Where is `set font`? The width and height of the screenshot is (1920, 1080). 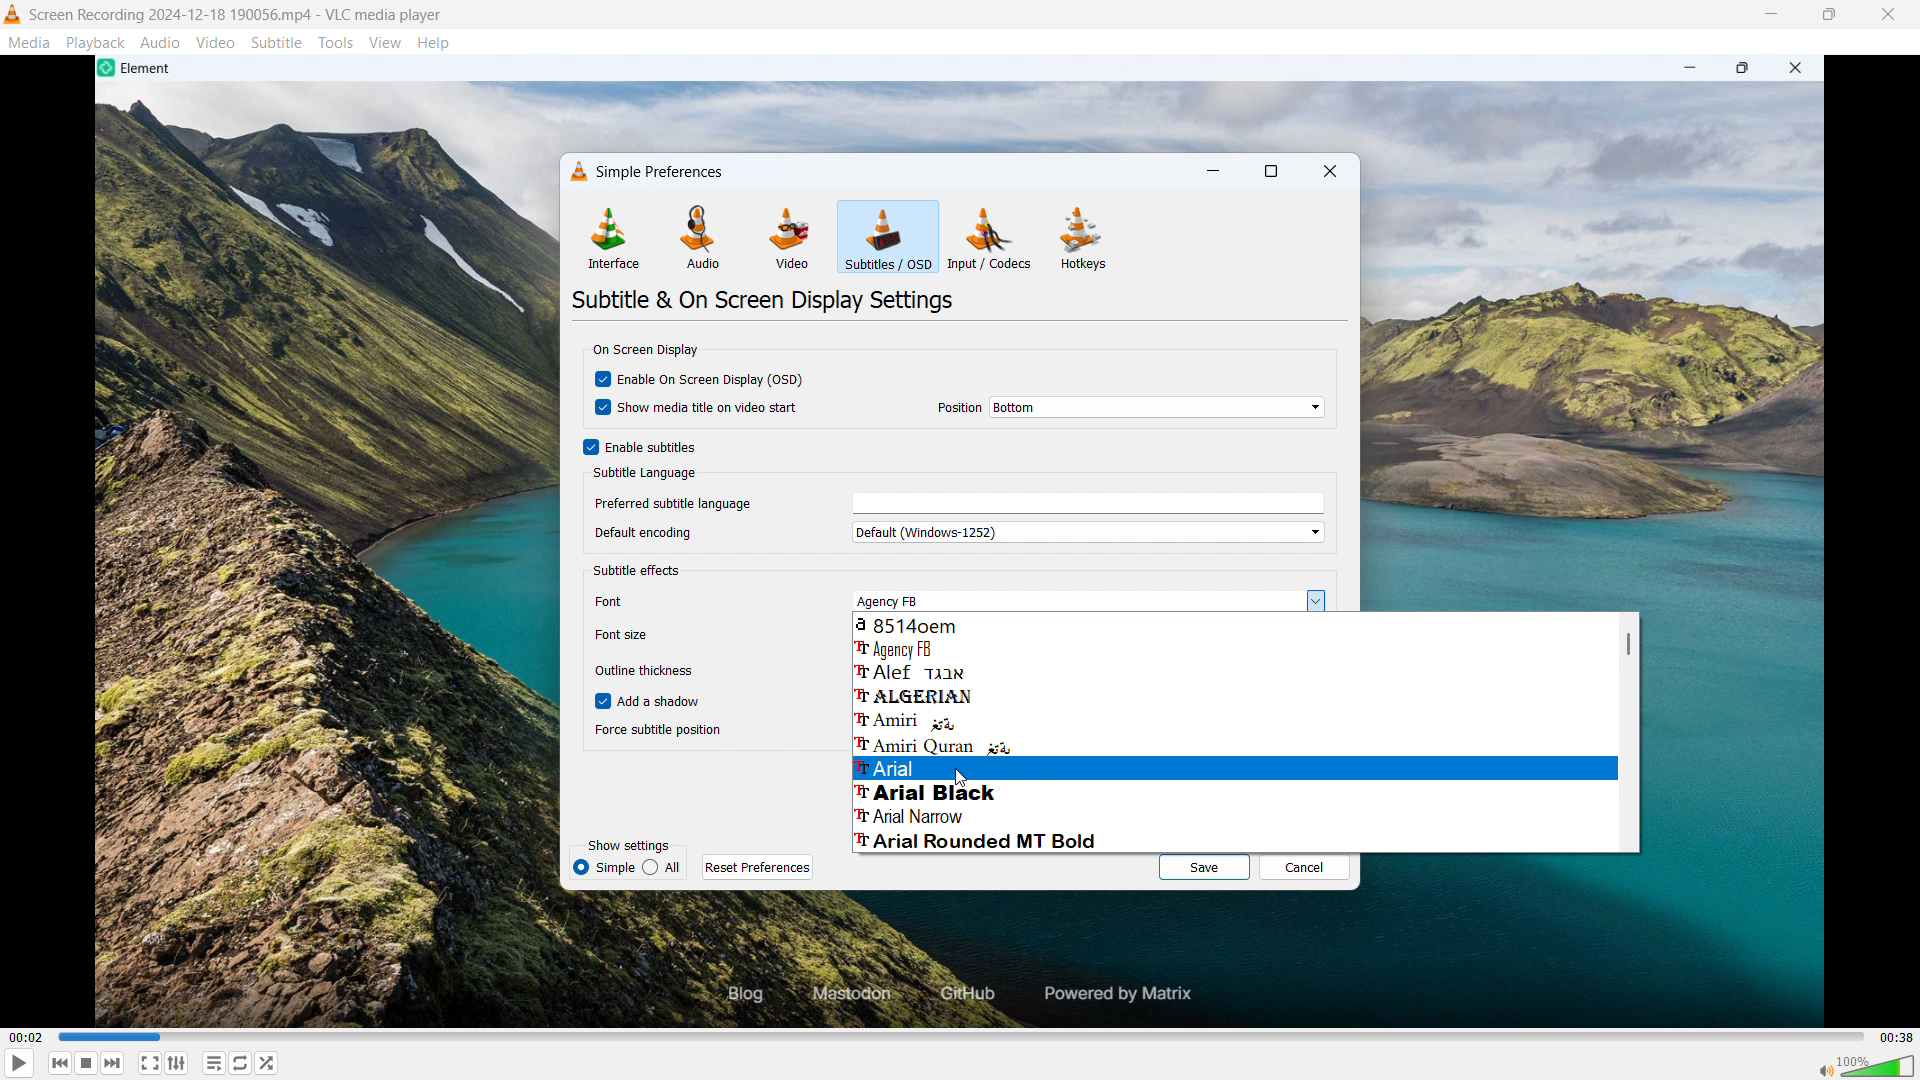
set font is located at coordinates (1085, 601).